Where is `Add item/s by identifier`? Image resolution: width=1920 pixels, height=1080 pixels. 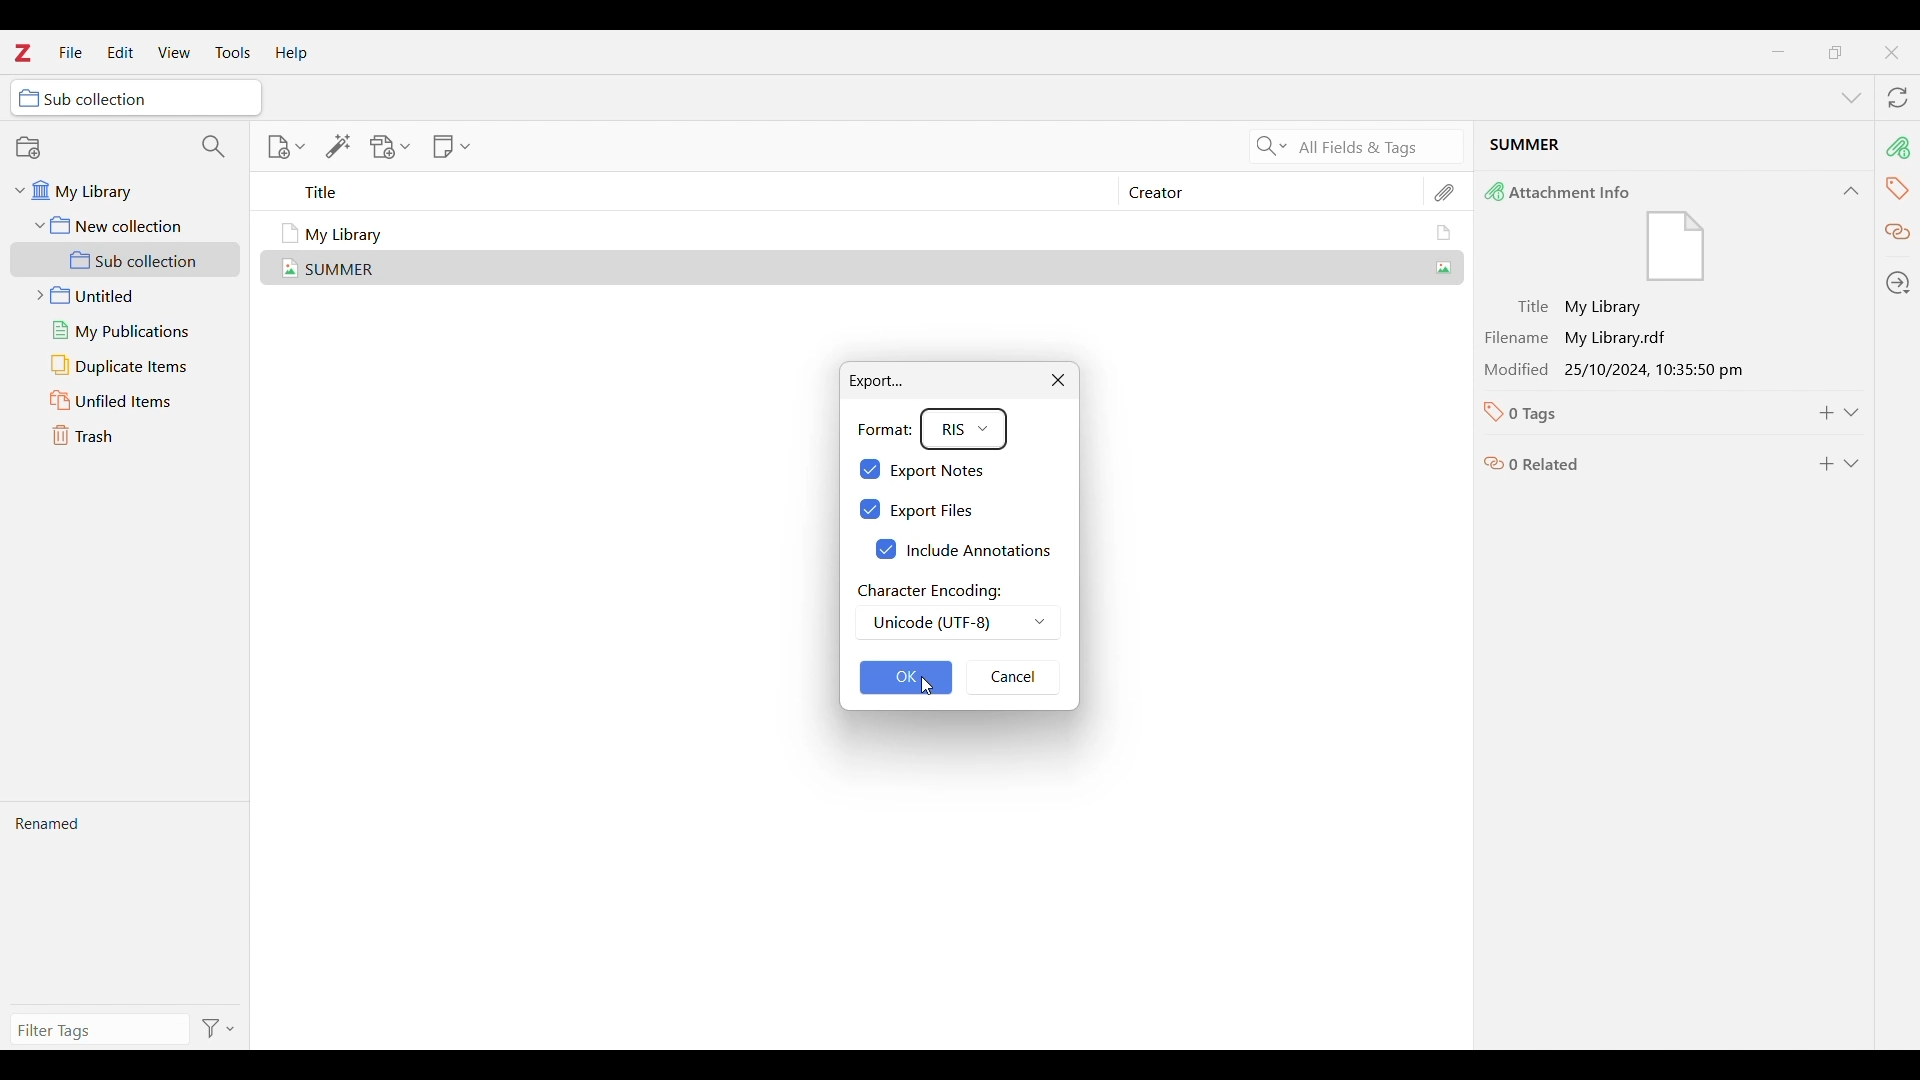 Add item/s by identifier is located at coordinates (339, 146).